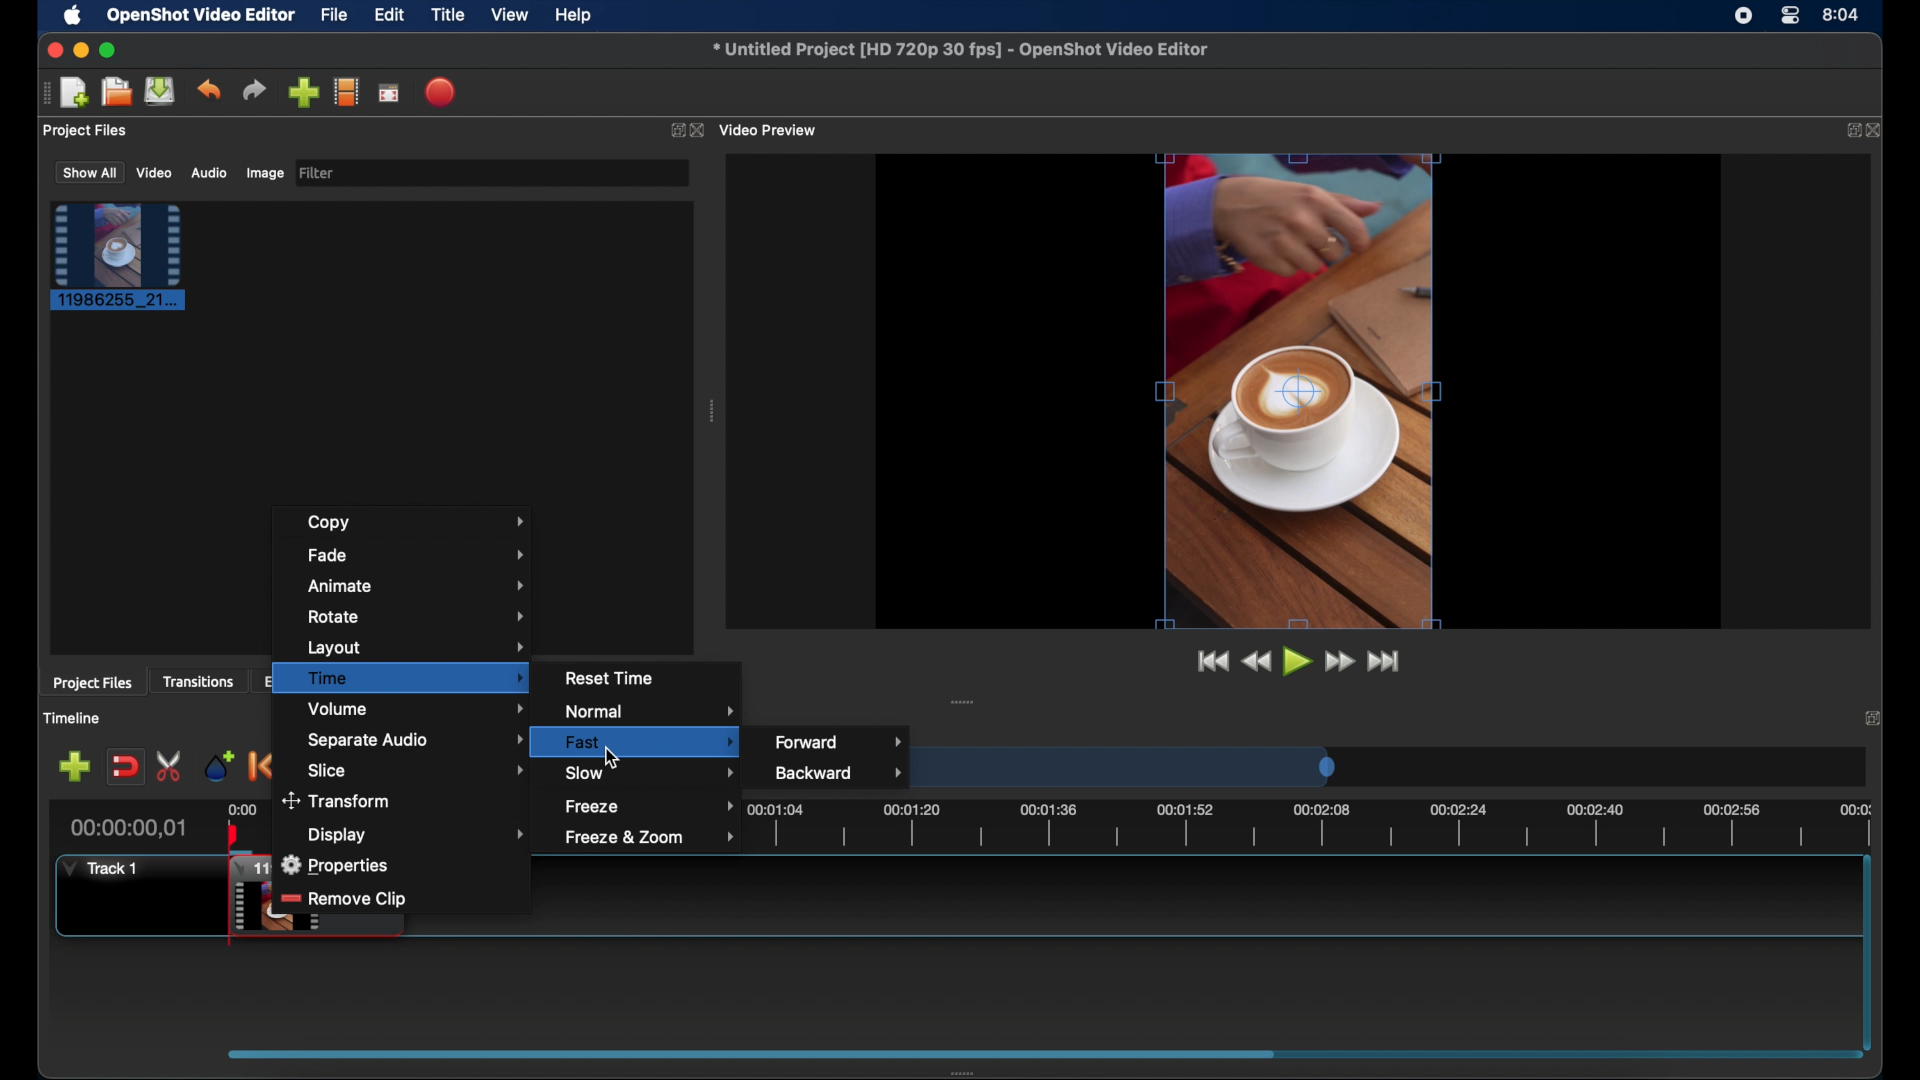 This screenshot has width=1920, height=1080. I want to click on transform, so click(338, 799).